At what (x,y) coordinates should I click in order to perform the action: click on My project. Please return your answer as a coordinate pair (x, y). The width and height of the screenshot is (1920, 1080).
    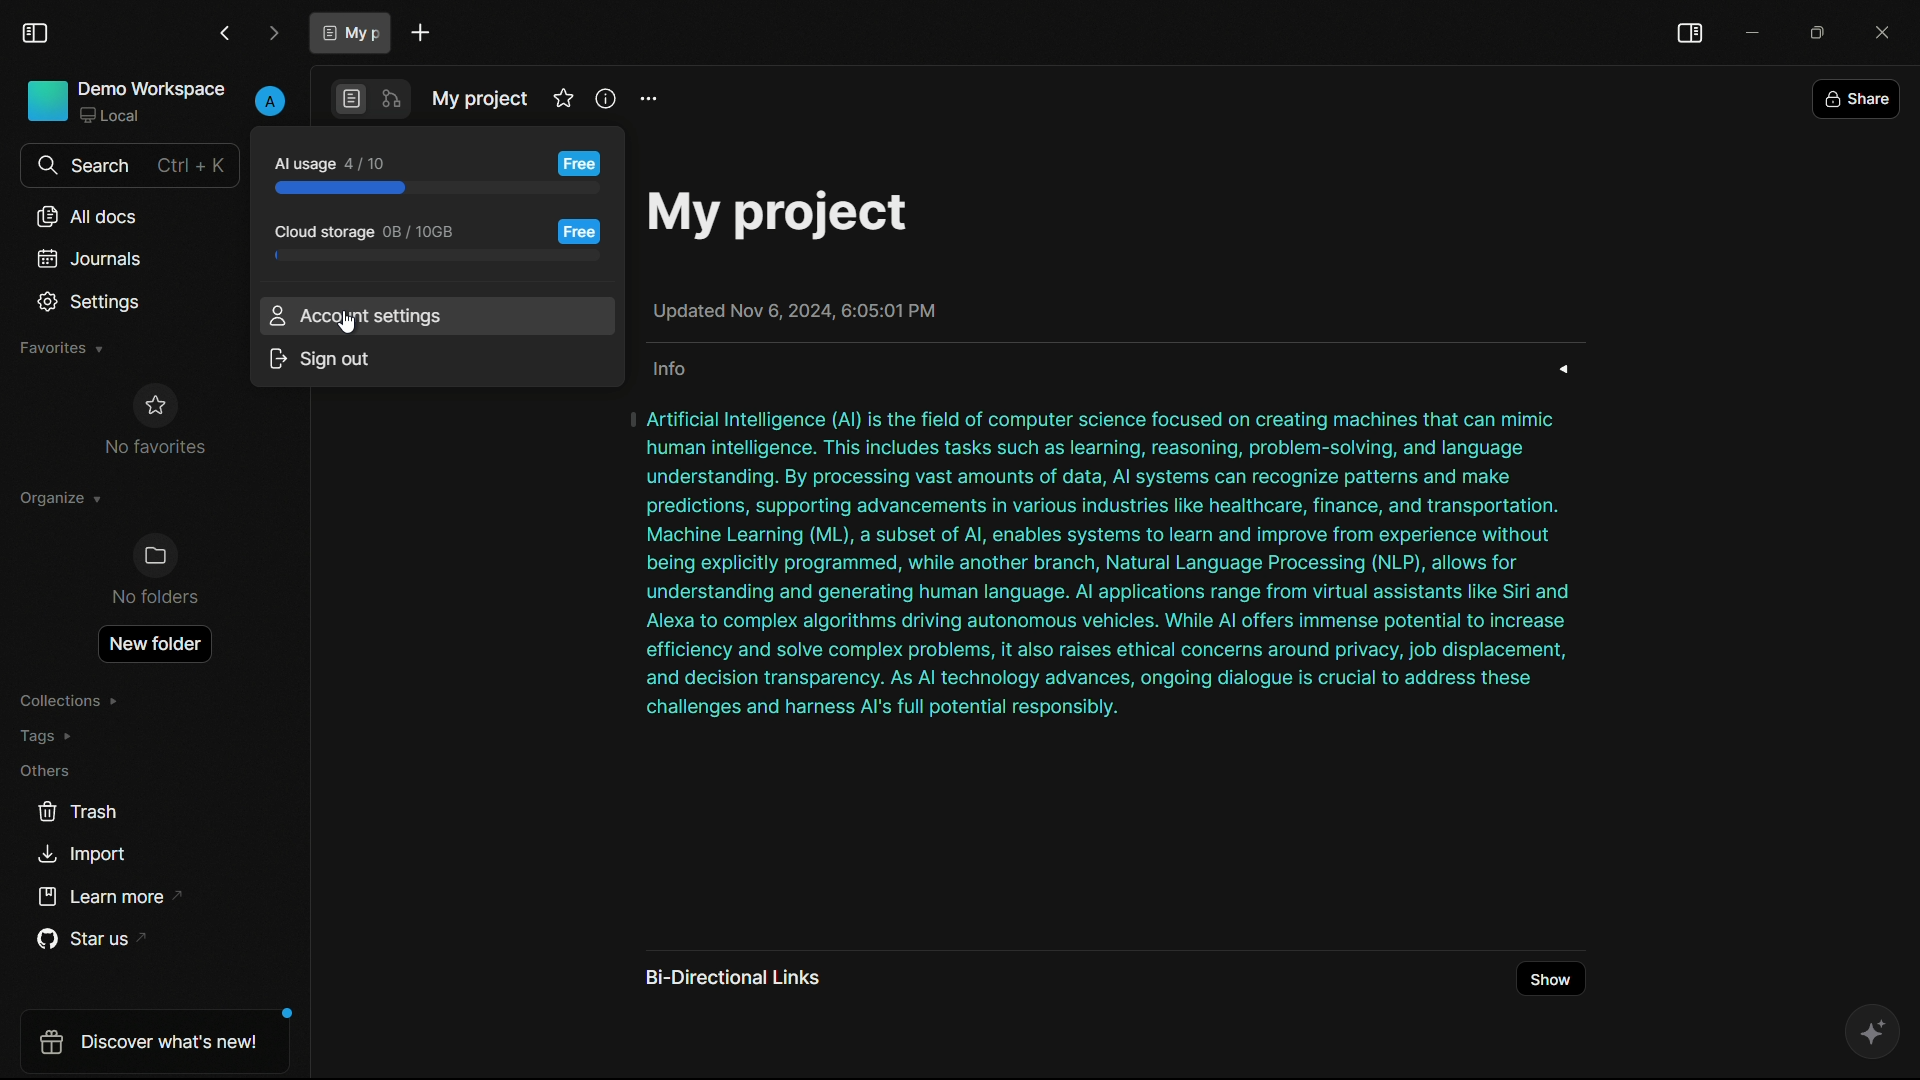
    Looking at the image, I should click on (784, 214).